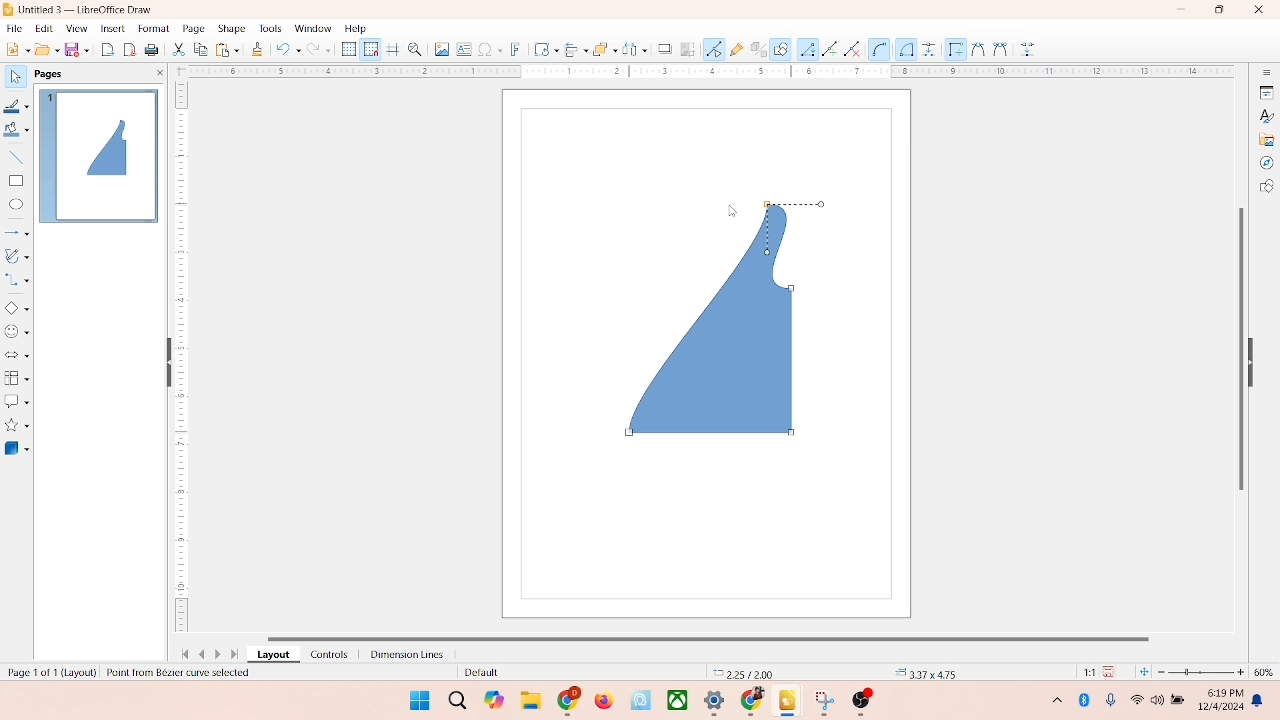 The width and height of the screenshot is (1280, 720). What do you see at coordinates (1266, 163) in the screenshot?
I see `navigator` at bounding box center [1266, 163].